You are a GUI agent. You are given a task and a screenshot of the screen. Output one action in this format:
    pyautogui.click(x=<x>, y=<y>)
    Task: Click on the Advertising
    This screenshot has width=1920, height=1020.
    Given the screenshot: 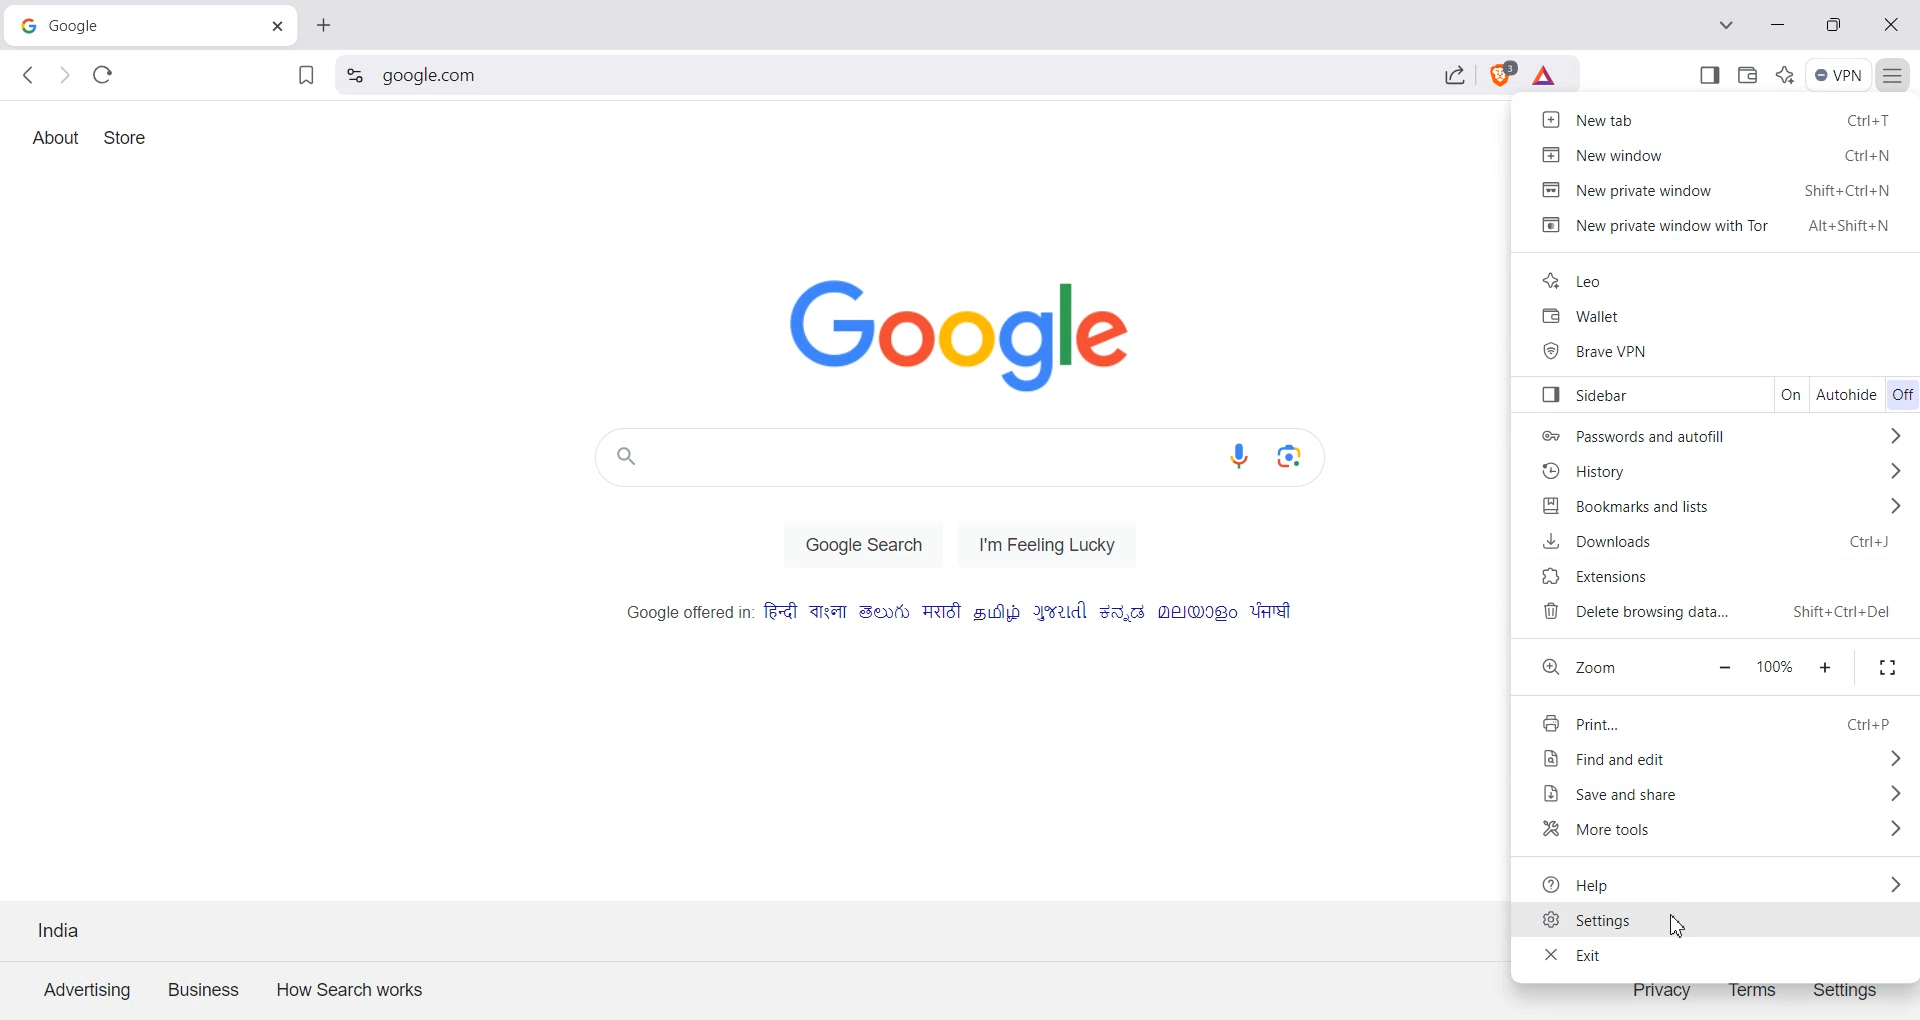 What is the action you would take?
    pyautogui.click(x=87, y=988)
    